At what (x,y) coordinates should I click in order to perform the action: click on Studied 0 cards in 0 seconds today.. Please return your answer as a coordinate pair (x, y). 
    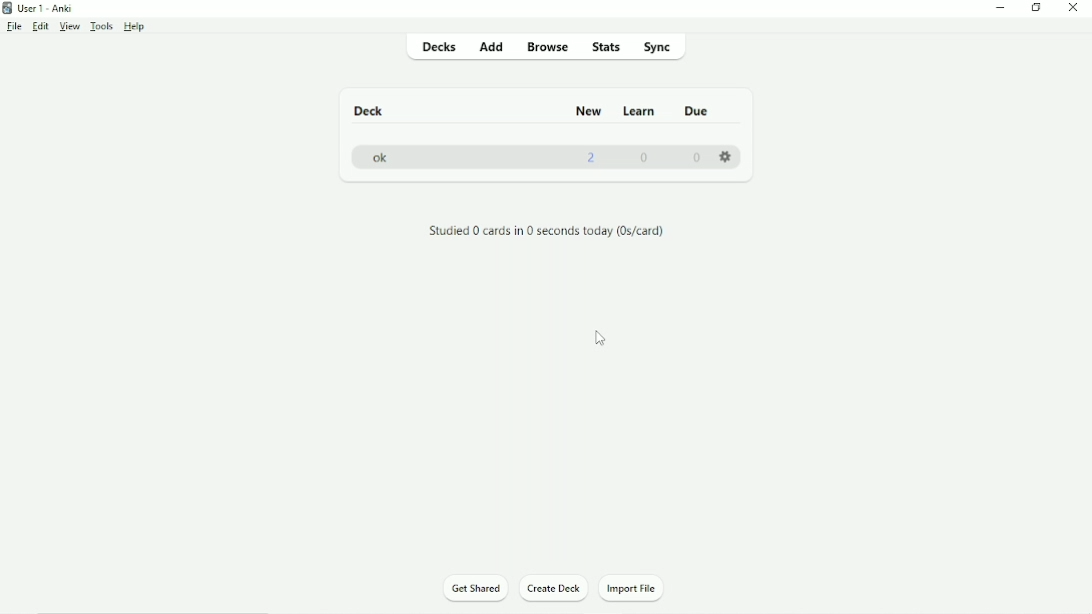
    Looking at the image, I should click on (545, 232).